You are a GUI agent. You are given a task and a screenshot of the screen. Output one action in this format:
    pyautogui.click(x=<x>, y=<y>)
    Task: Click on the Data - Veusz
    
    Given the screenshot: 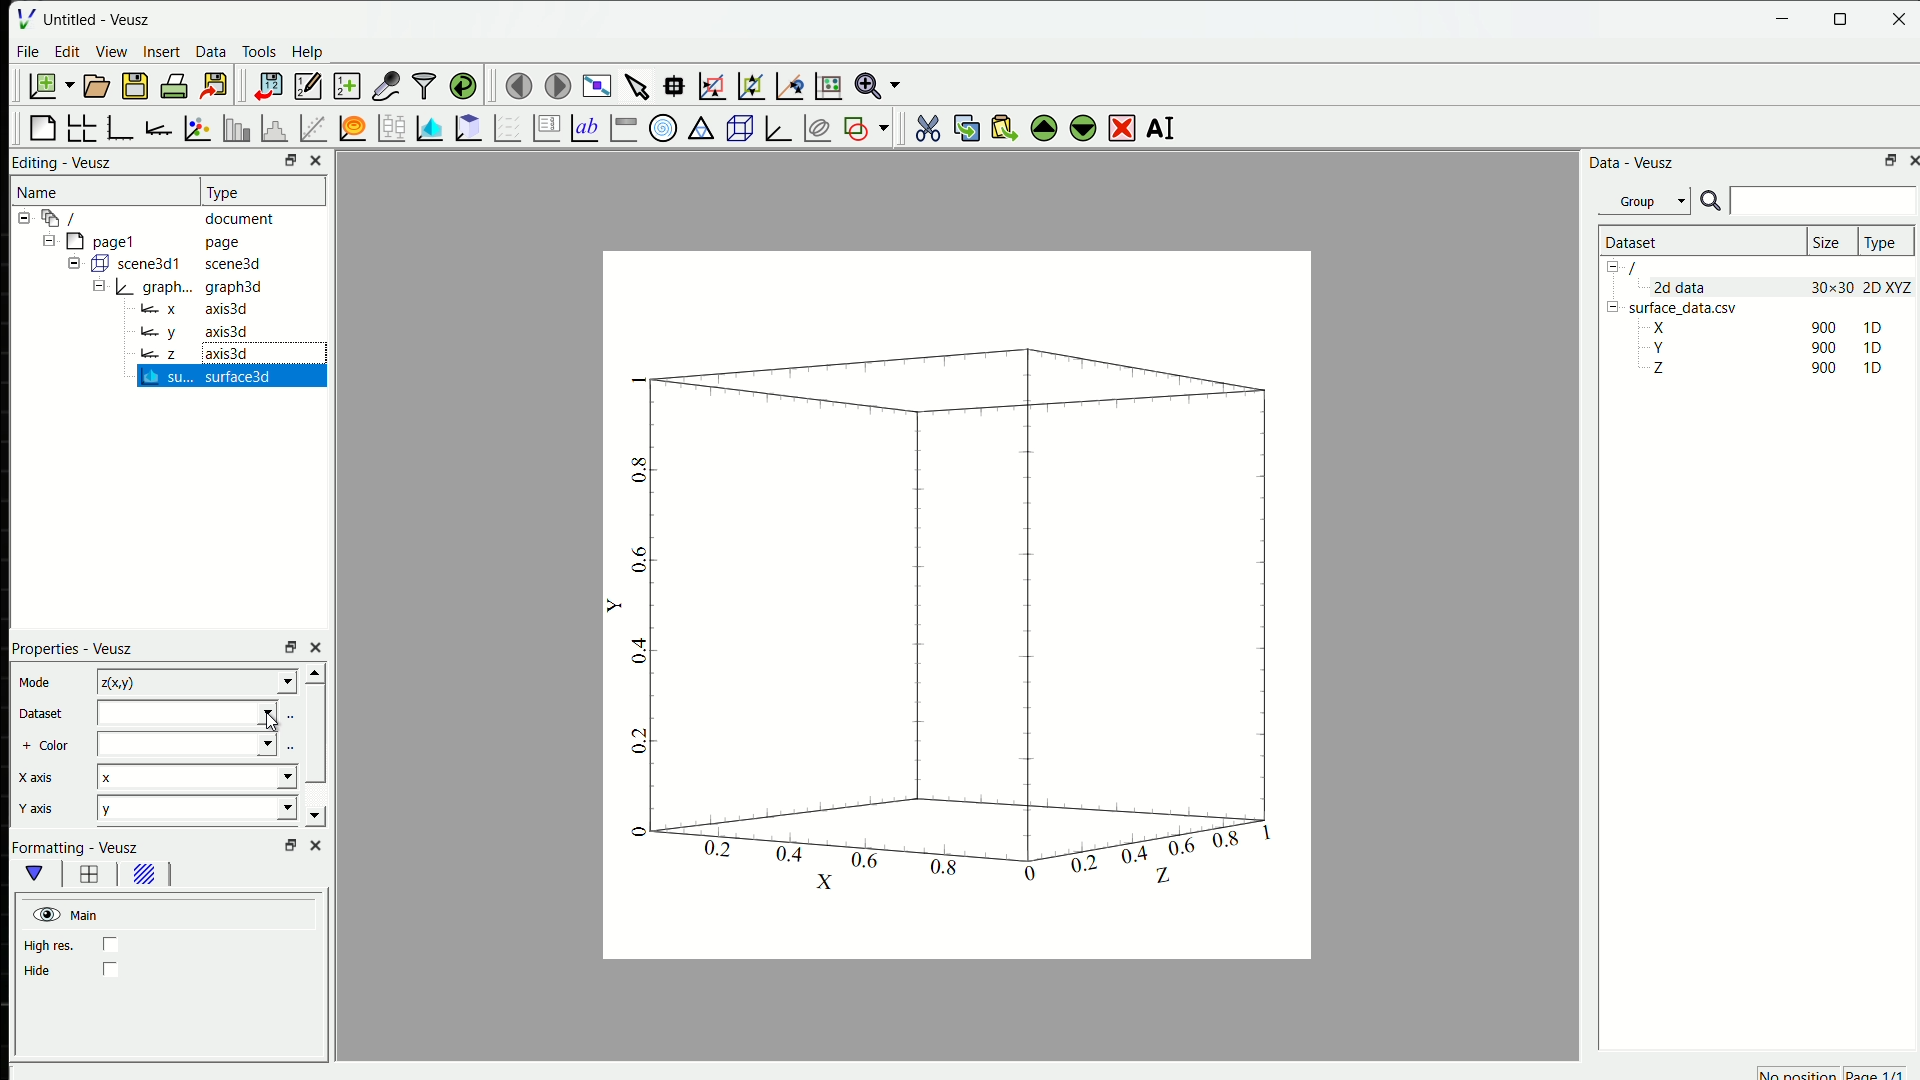 What is the action you would take?
    pyautogui.click(x=1634, y=164)
    